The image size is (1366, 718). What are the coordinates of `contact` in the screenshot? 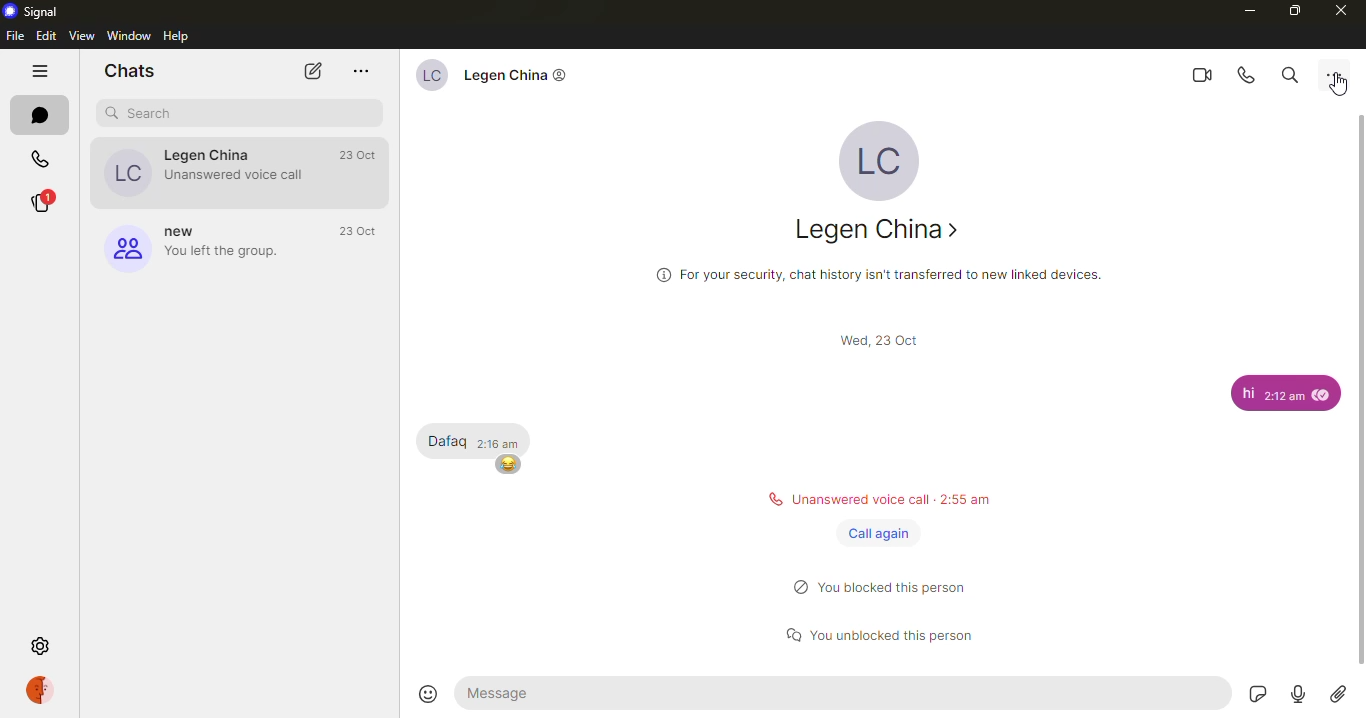 It's located at (871, 229).